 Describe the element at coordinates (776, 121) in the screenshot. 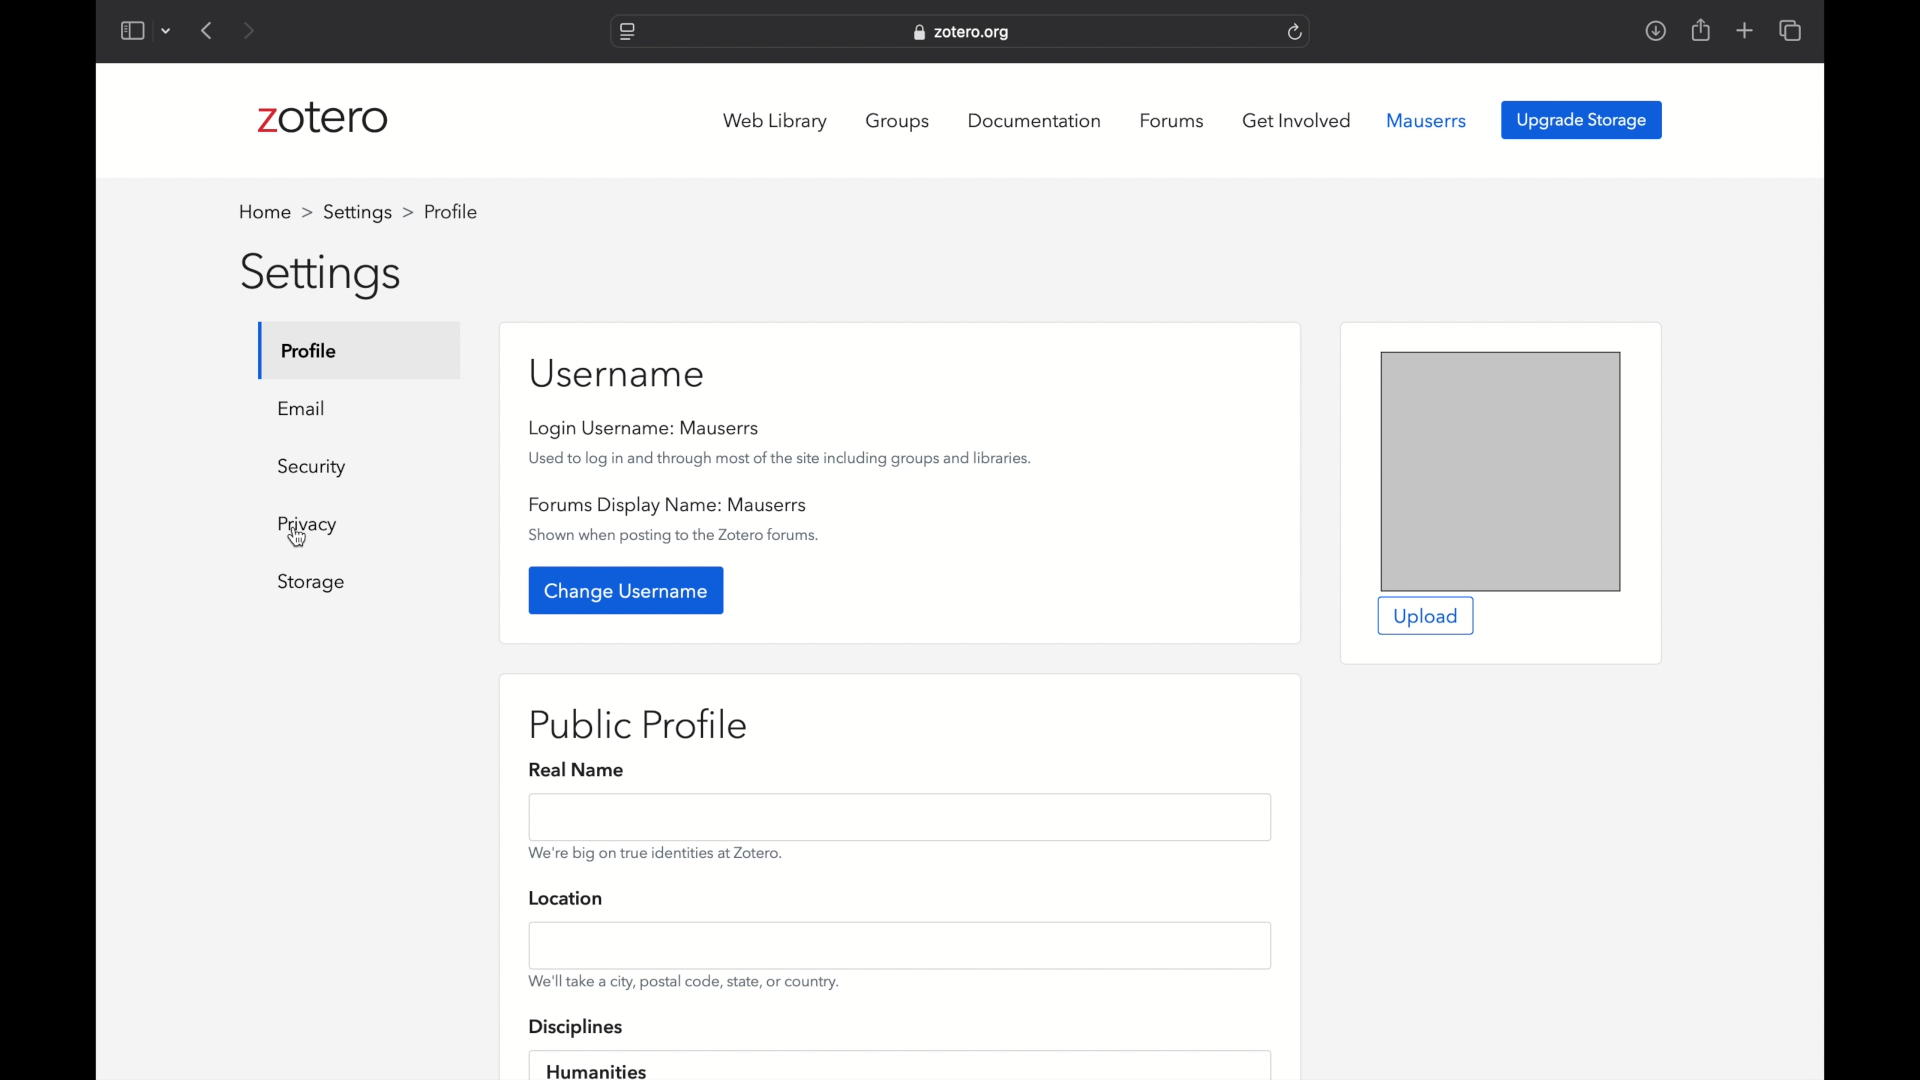

I see `web library` at that location.